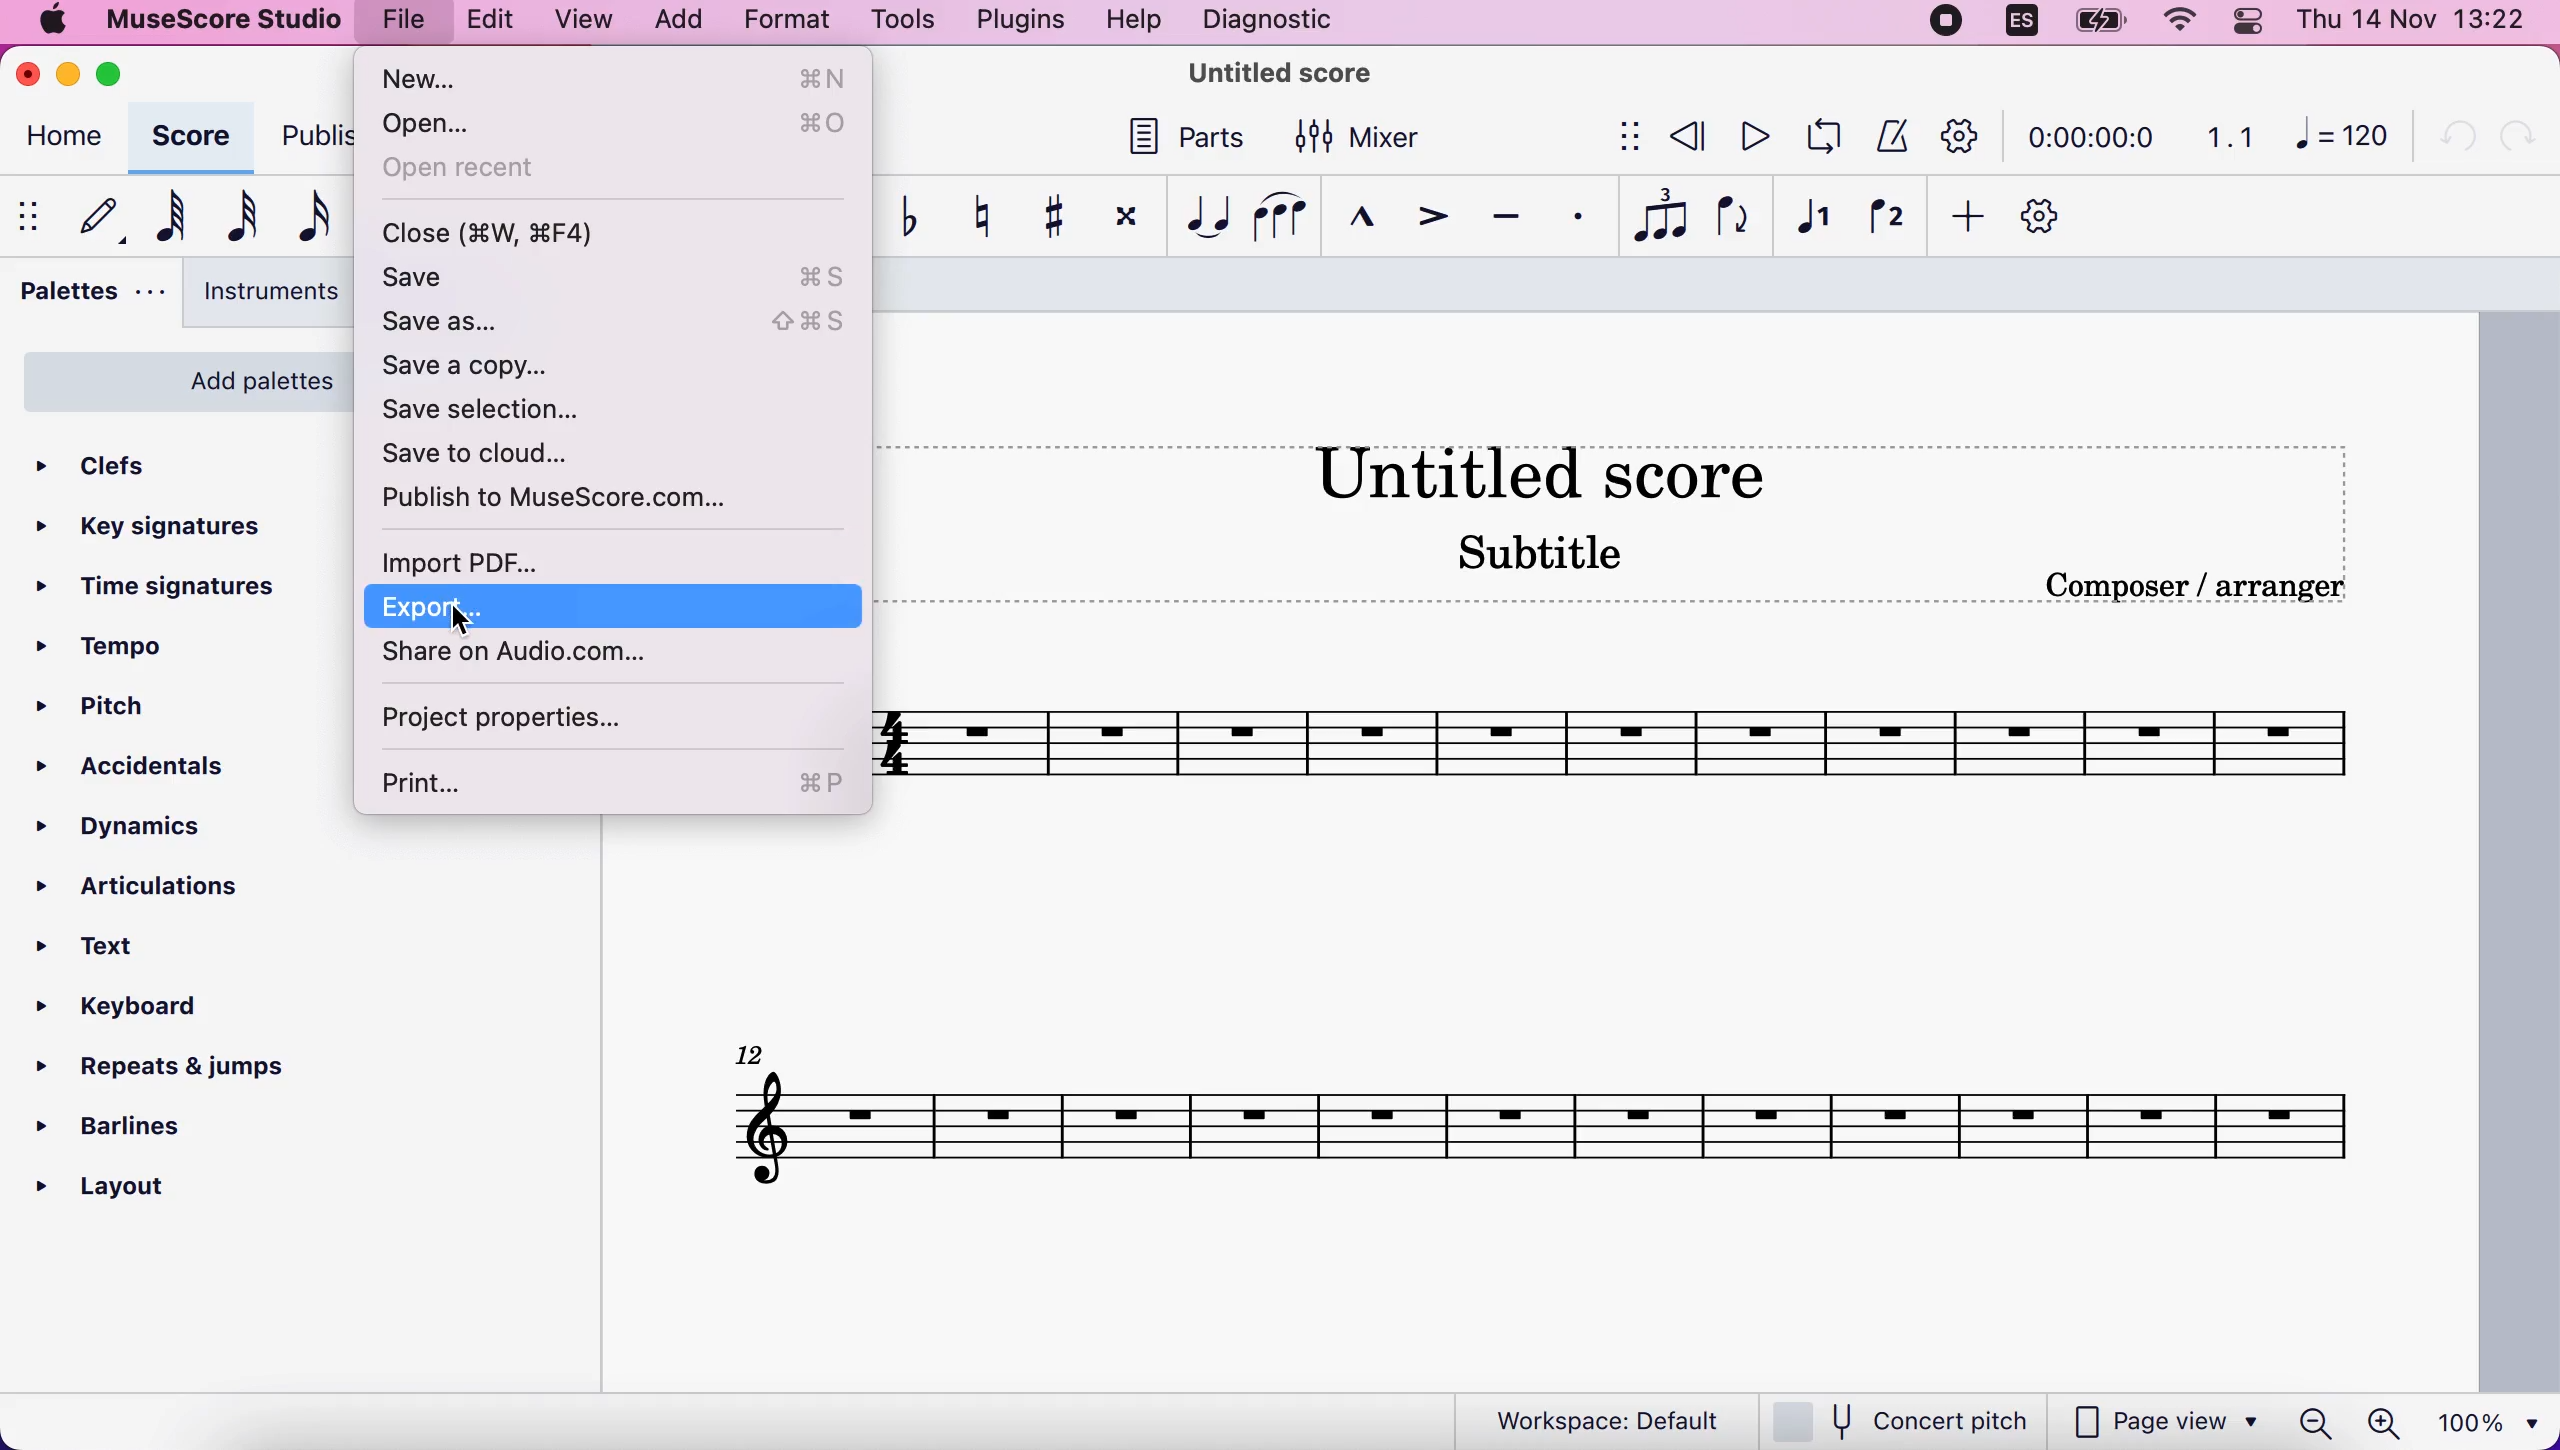  Describe the element at coordinates (590, 366) in the screenshot. I see `save a copy` at that location.